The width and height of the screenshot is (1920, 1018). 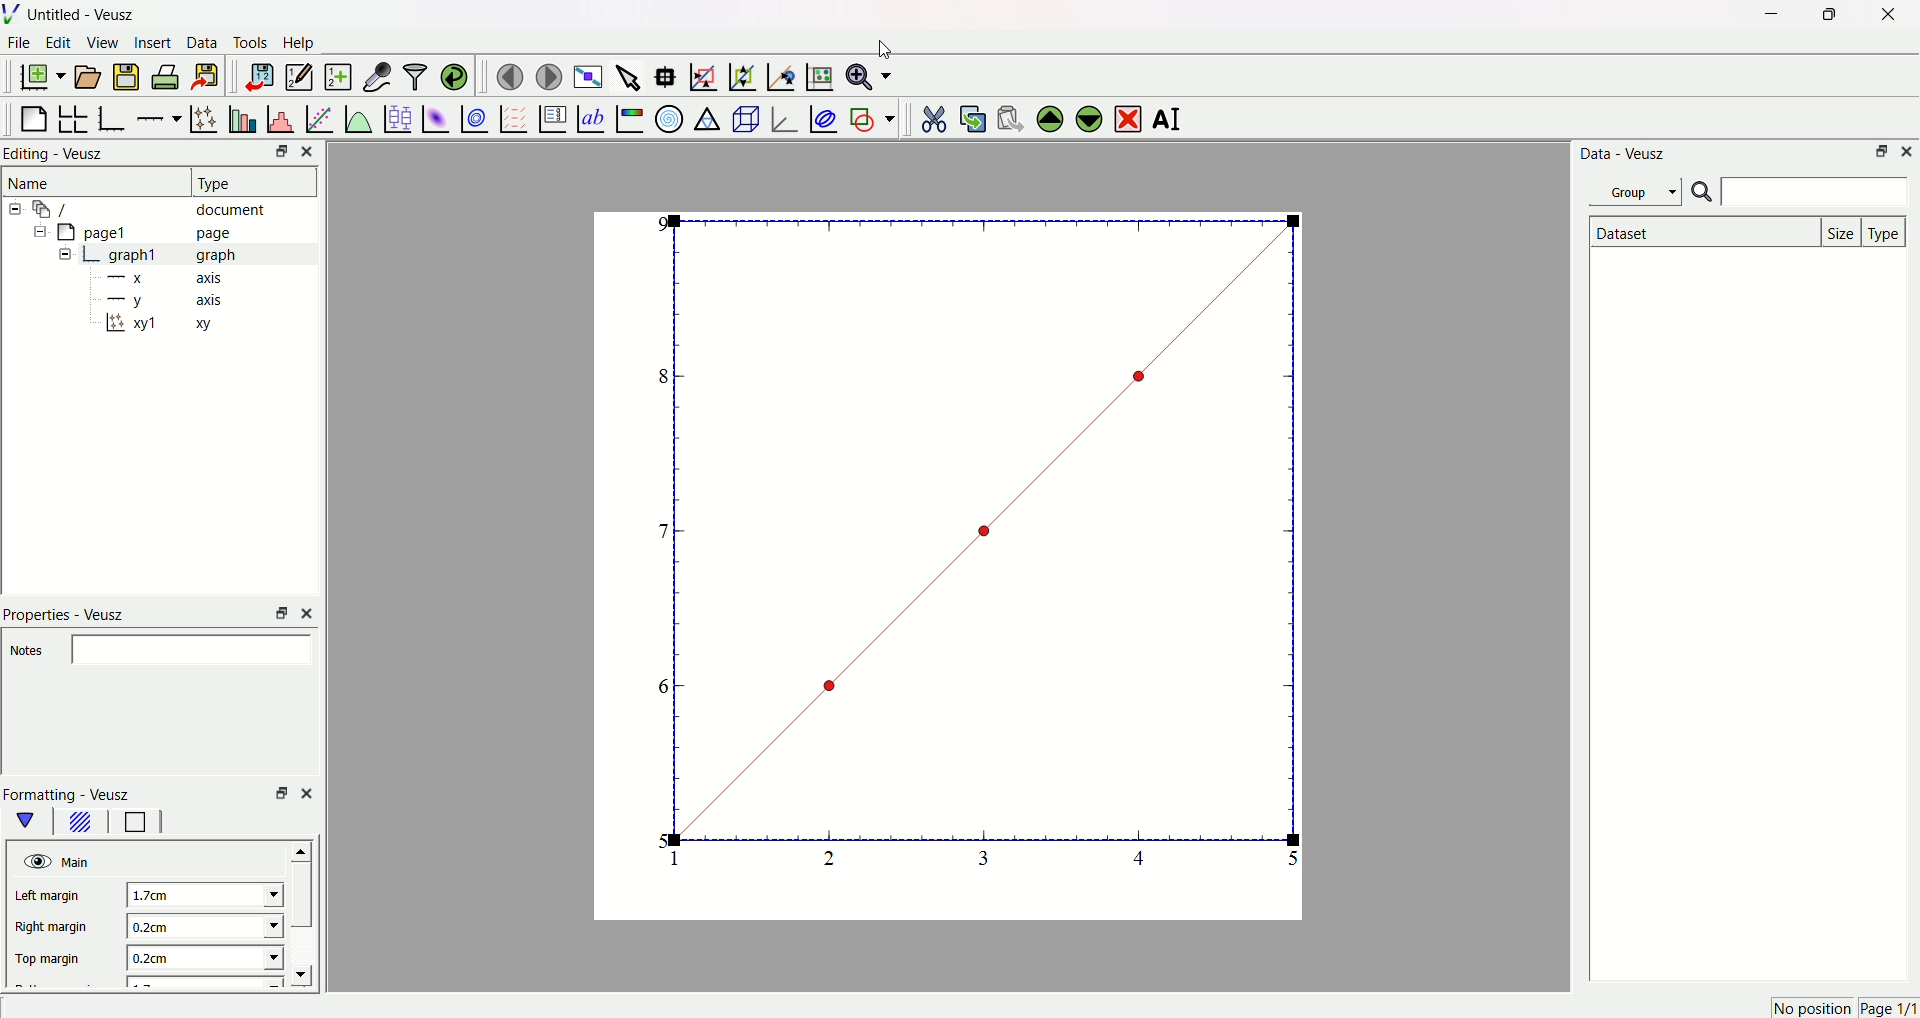 What do you see at coordinates (215, 76) in the screenshot?
I see `export document` at bounding box center [215, 76].